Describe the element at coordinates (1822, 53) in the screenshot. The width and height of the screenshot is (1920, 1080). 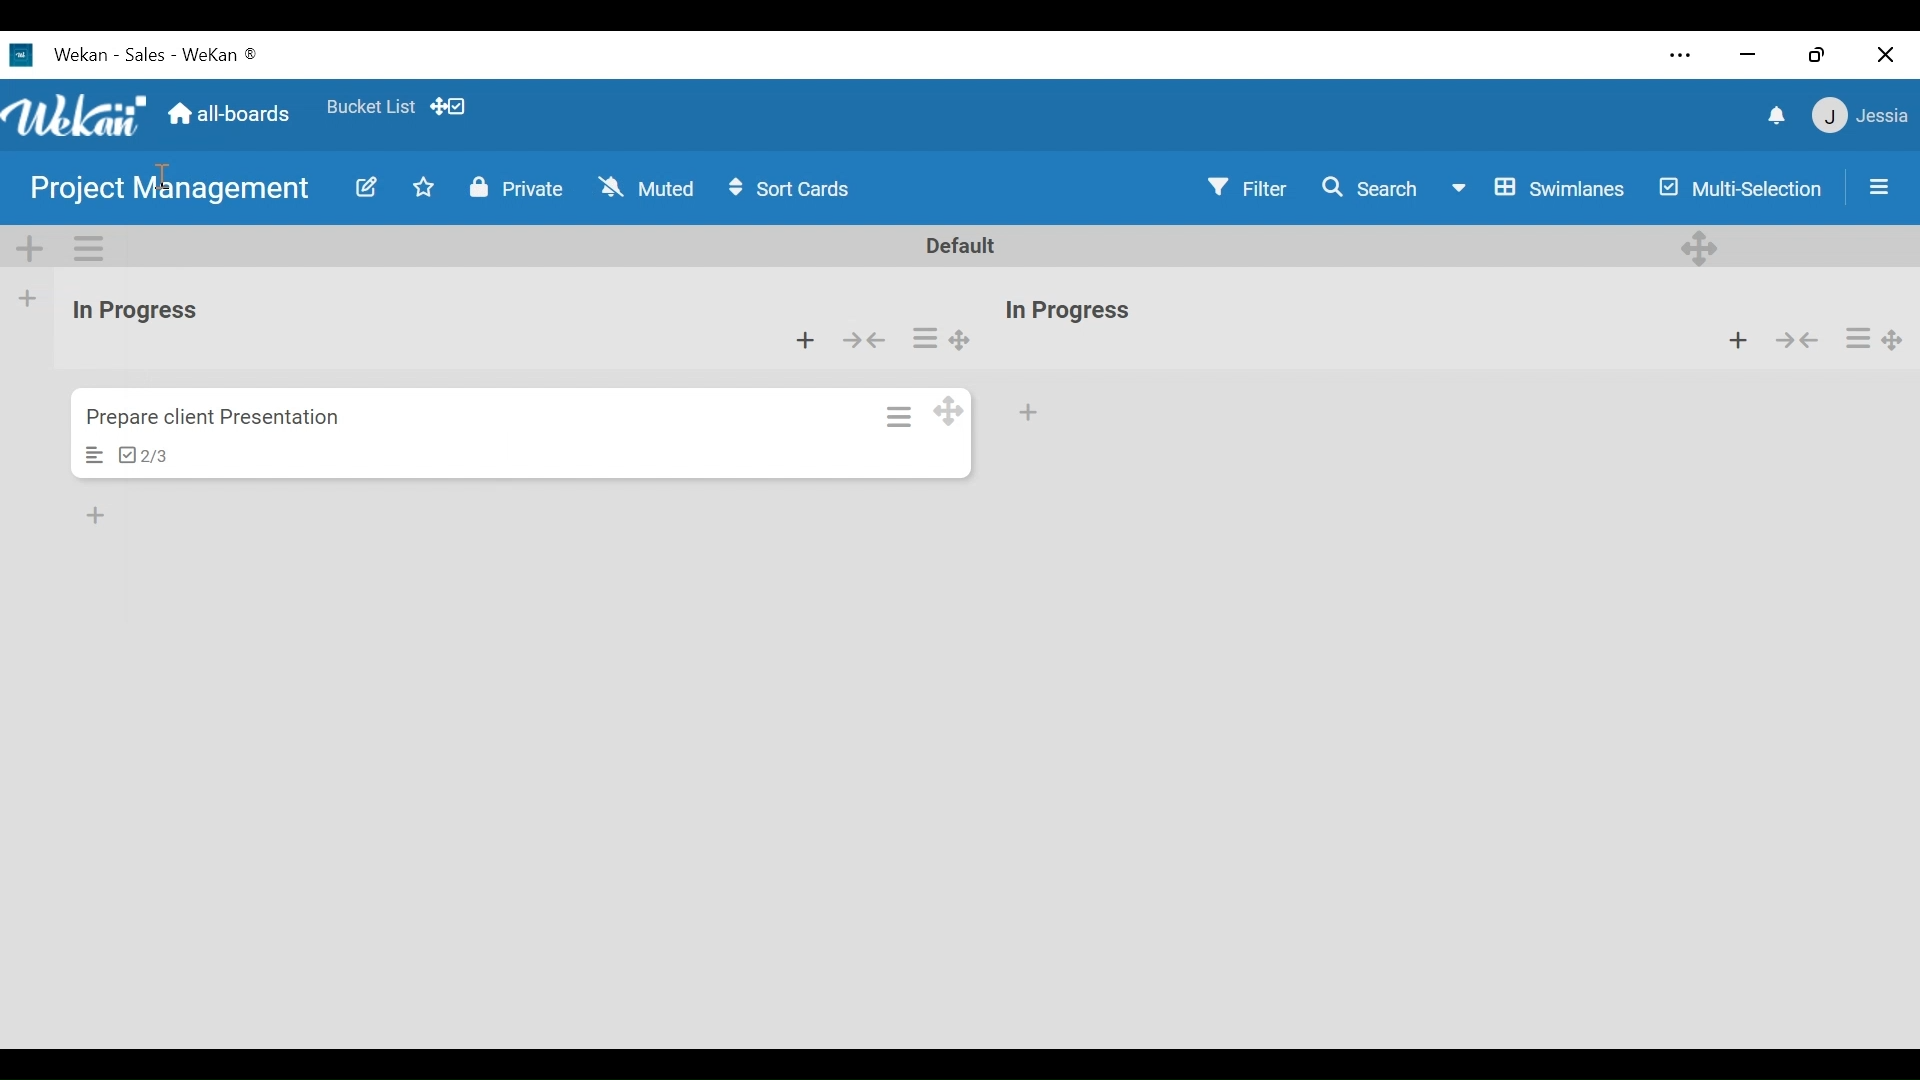
I see `Restore` at that location.